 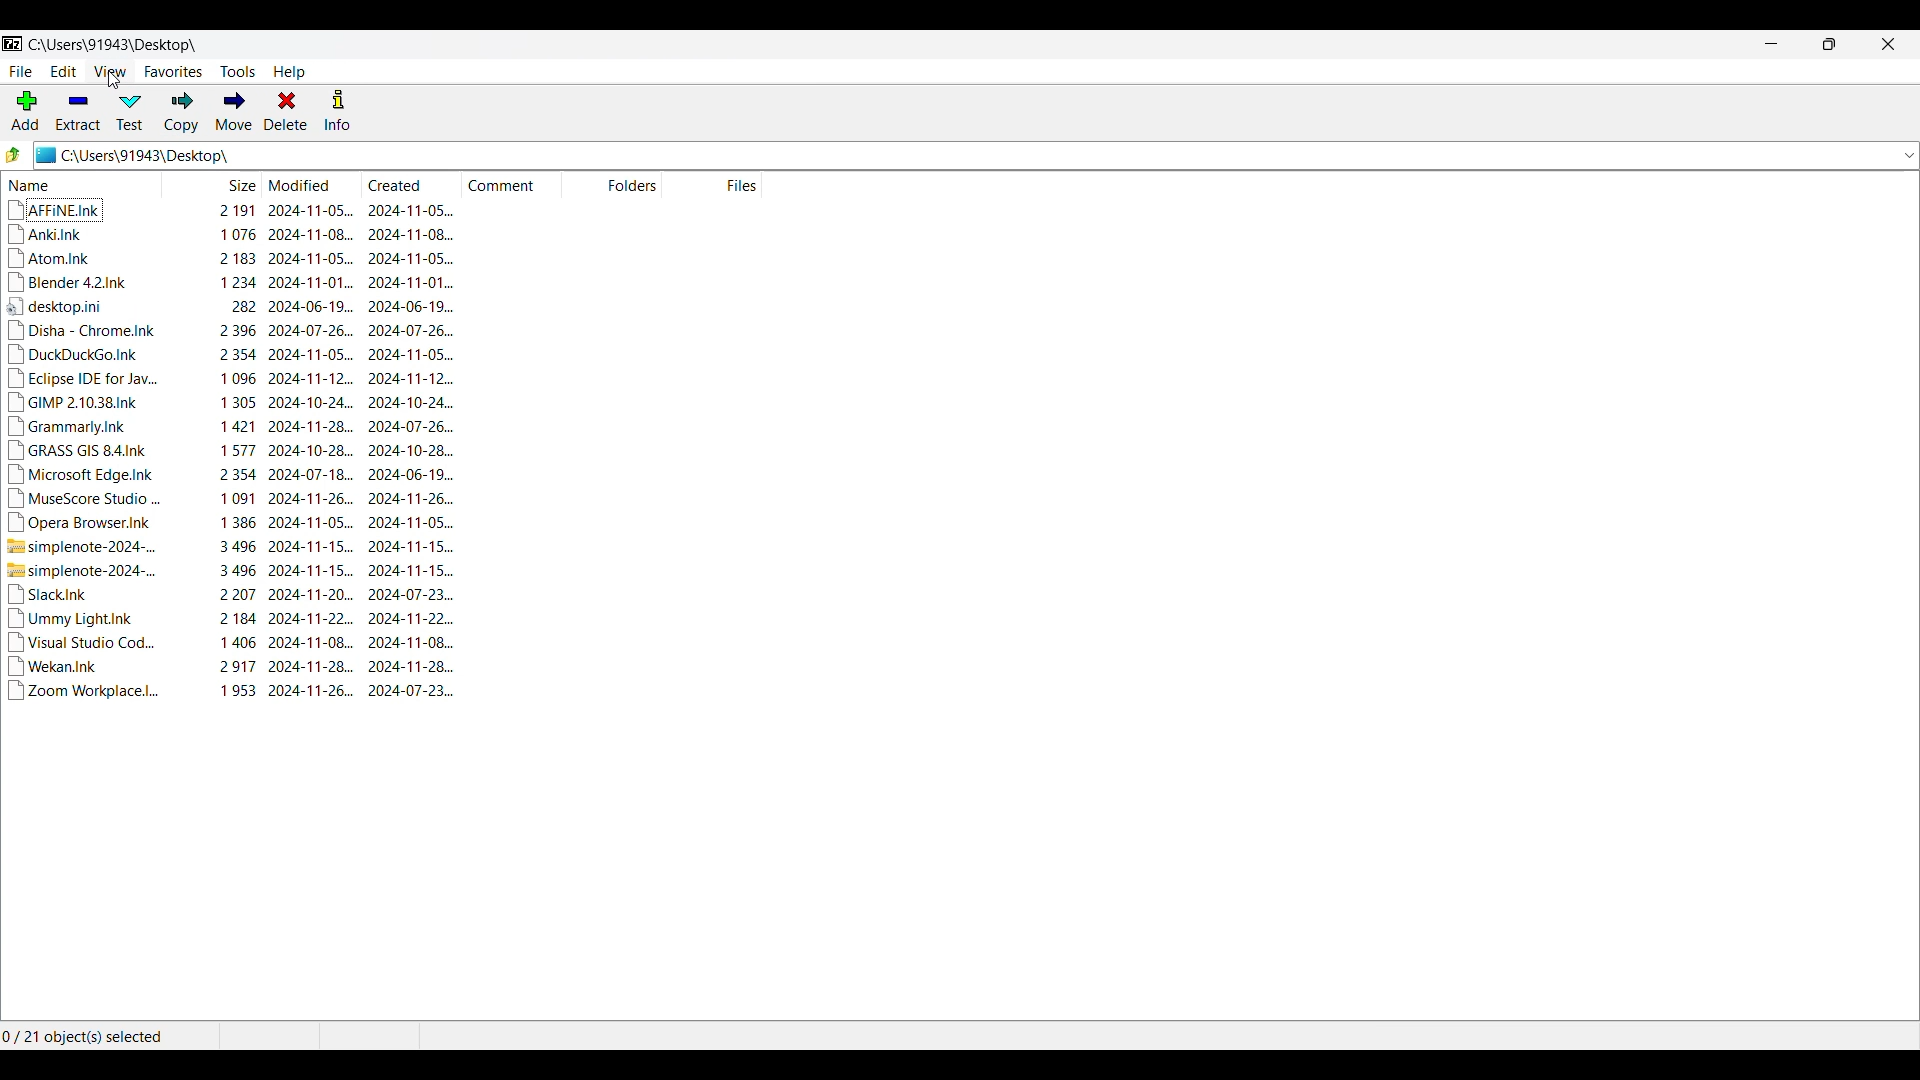 I want to click on C:\Users\91943\Desktop\, so click(x=107, y=45).